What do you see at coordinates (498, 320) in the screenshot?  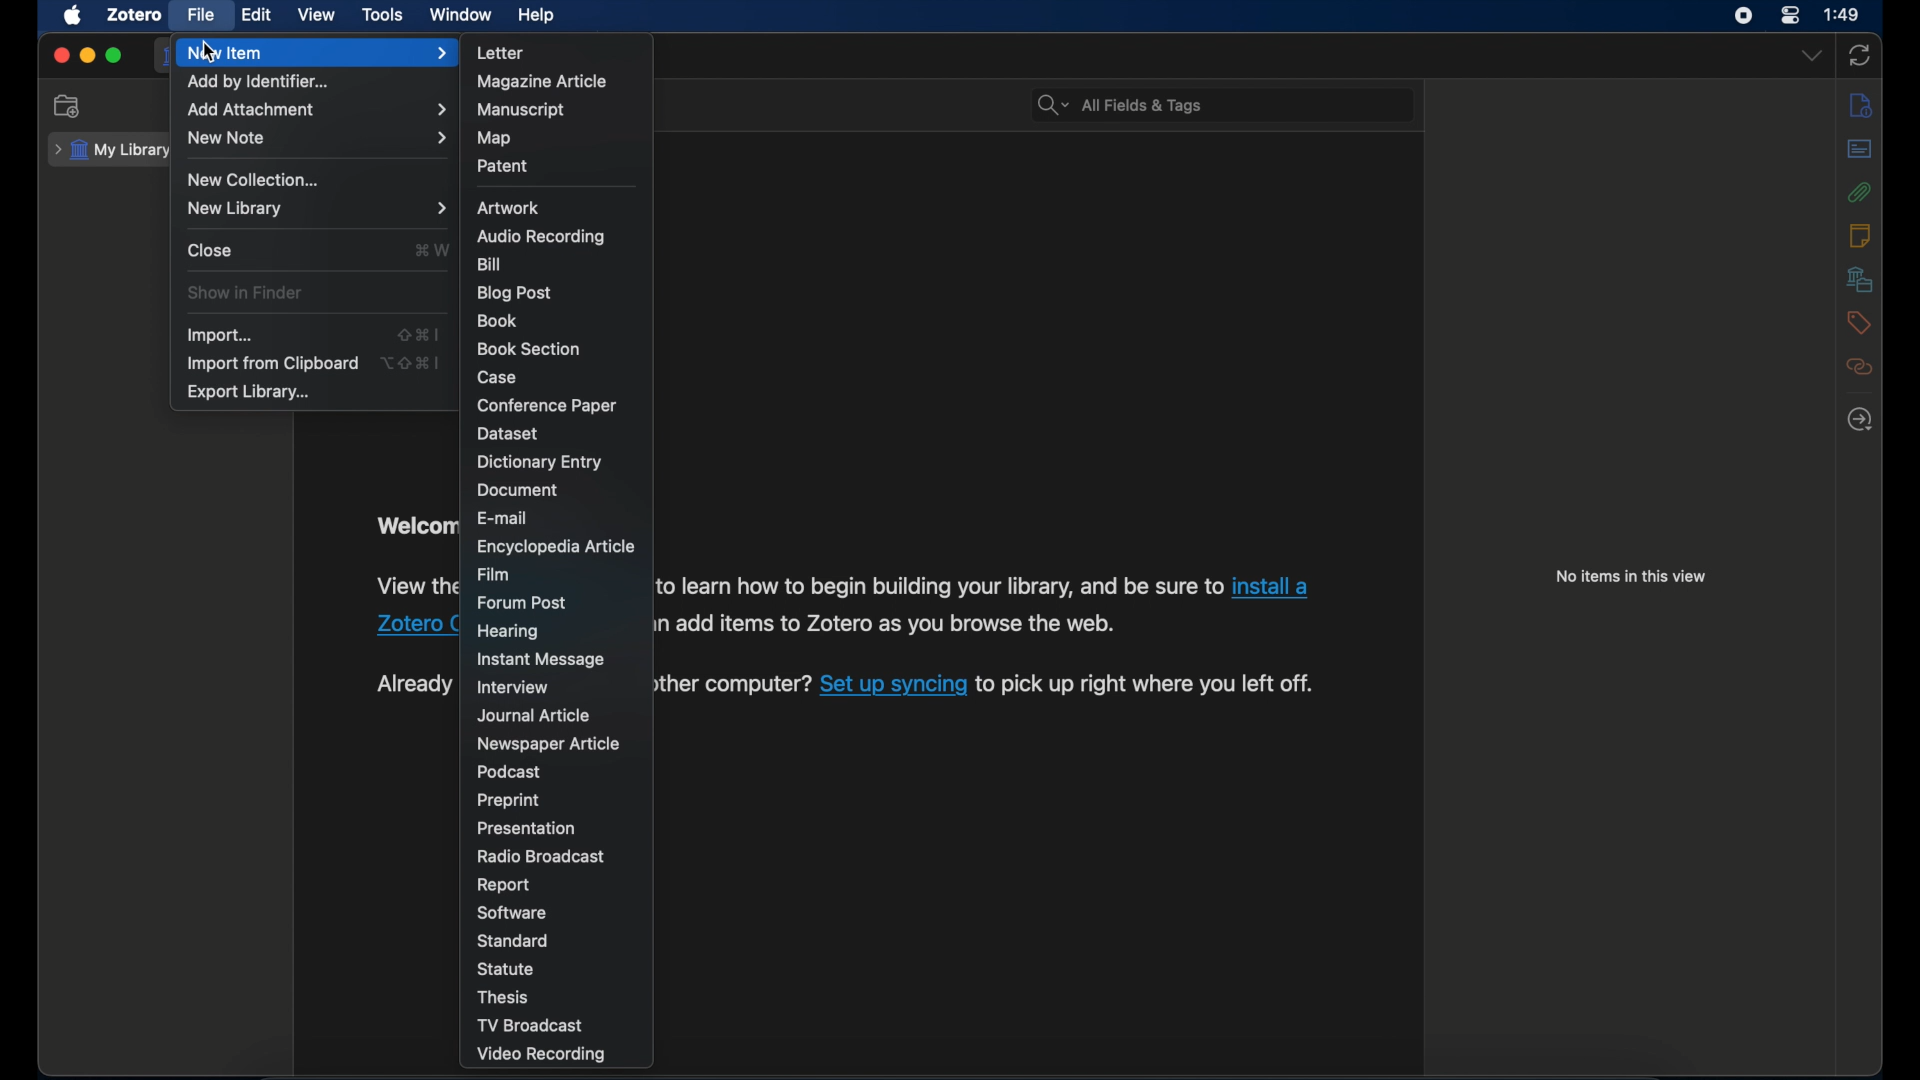 I see `book` at bounding box center [498, 320].